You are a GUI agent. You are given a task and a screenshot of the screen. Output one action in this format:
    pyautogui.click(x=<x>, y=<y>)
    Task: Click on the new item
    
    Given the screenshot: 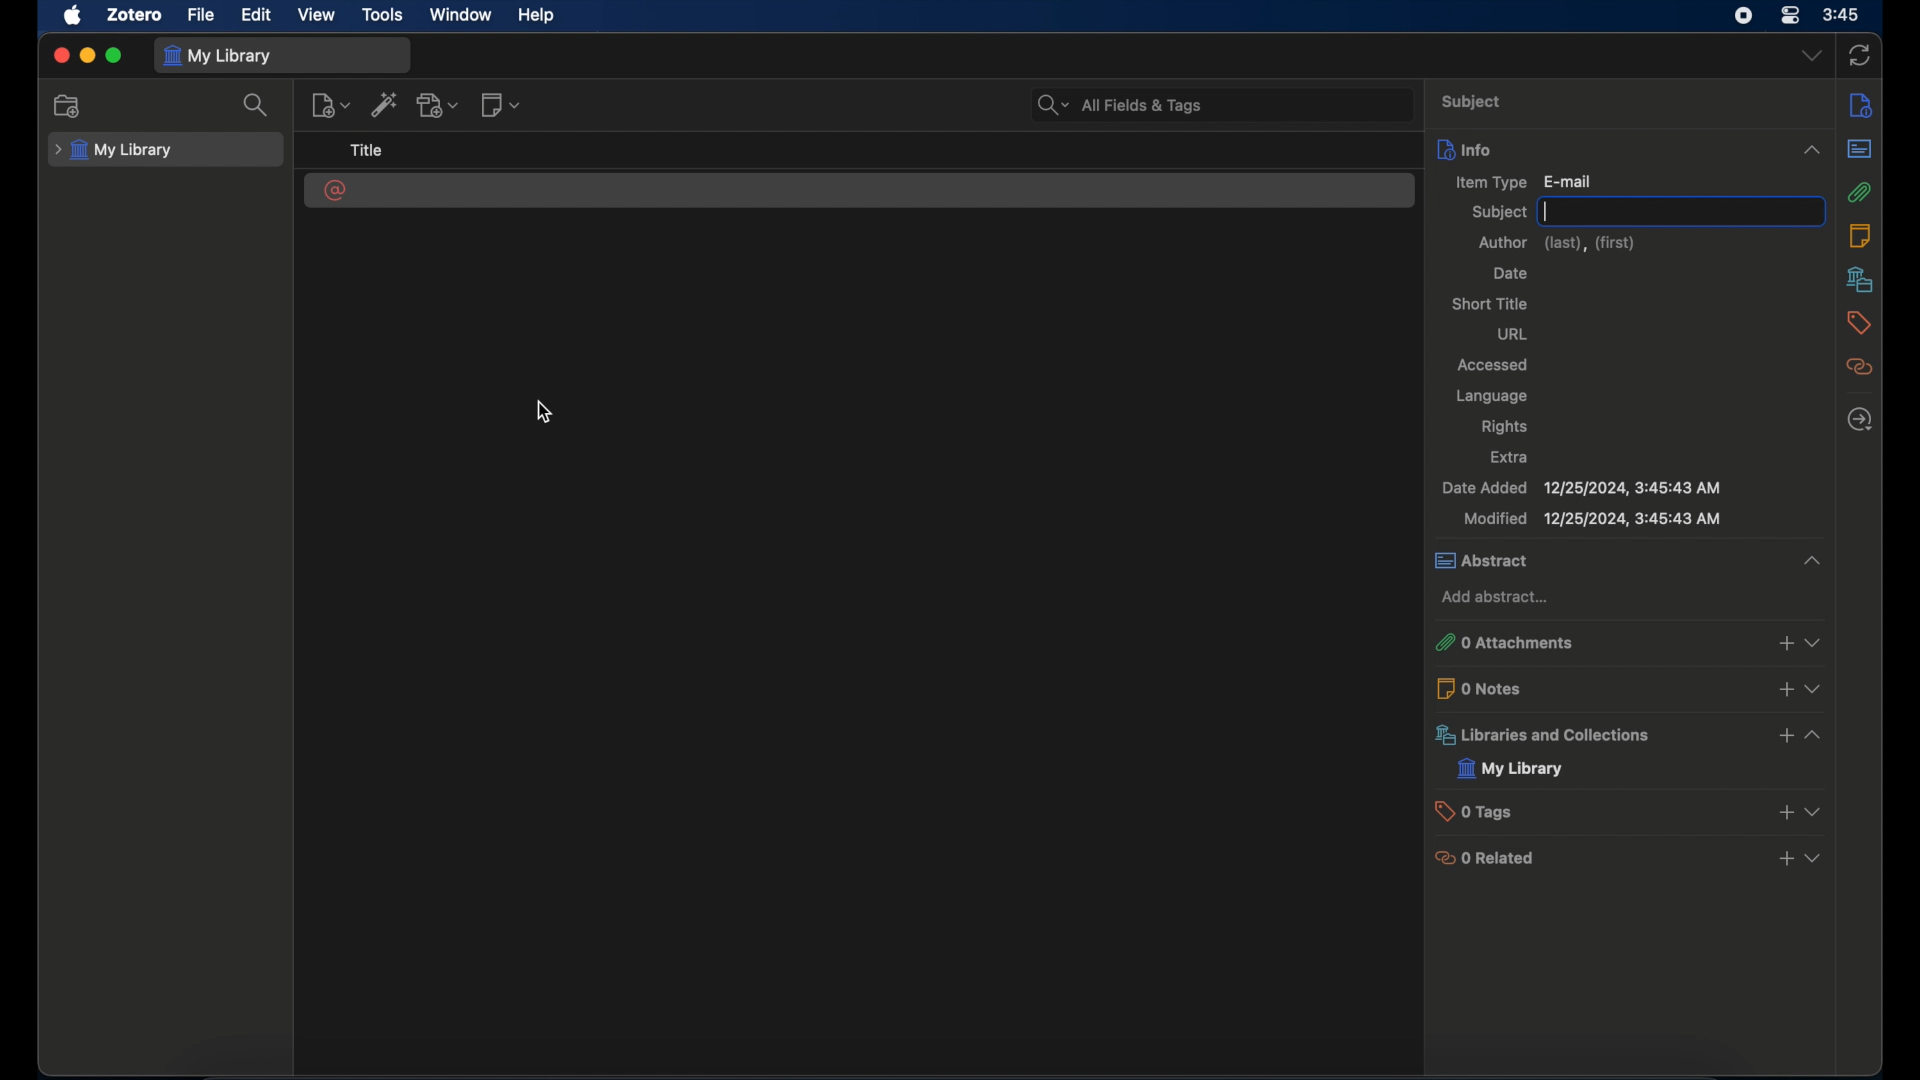 What is the action you would take?
    pyautogui.click(x=331, y=106)
    